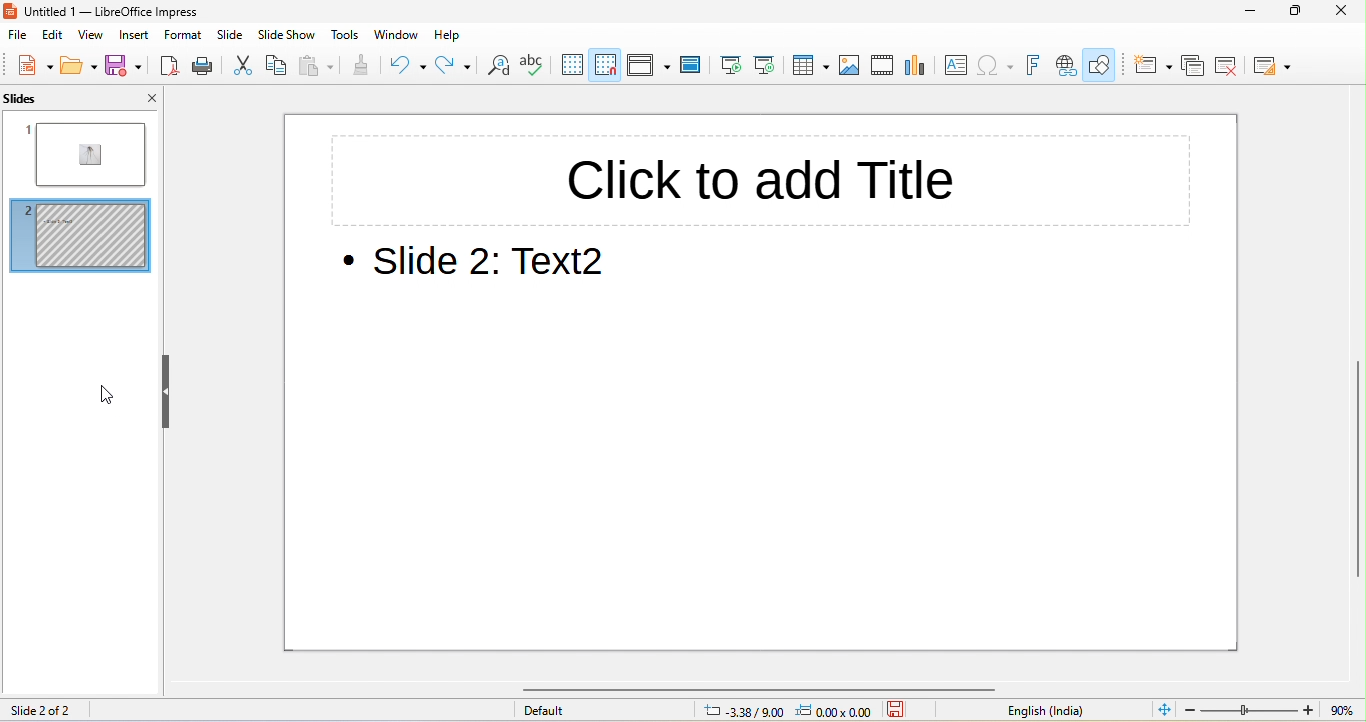  Describe the element at coordinates (1067, 63) in the screenshot. I see `hyperlink` at that location.